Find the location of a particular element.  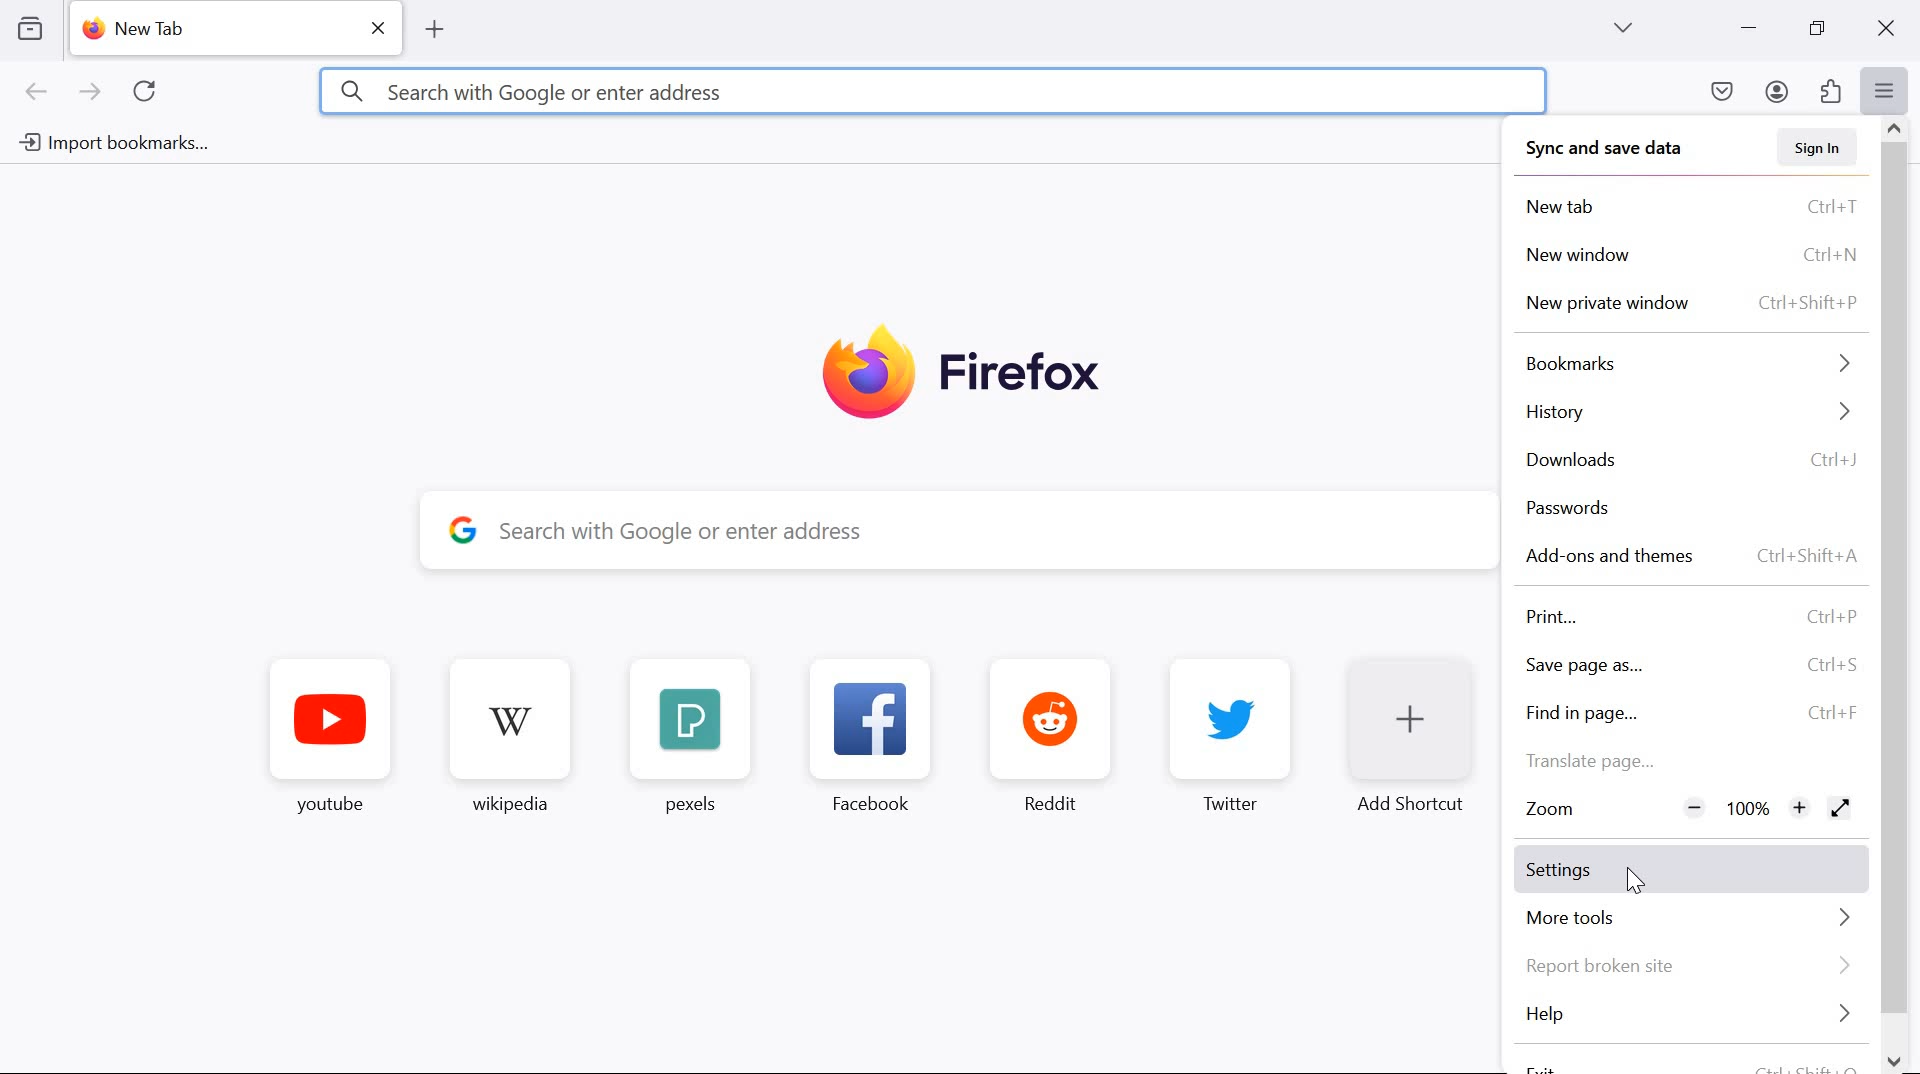

open application menu is located at coordinates (1889, 90).